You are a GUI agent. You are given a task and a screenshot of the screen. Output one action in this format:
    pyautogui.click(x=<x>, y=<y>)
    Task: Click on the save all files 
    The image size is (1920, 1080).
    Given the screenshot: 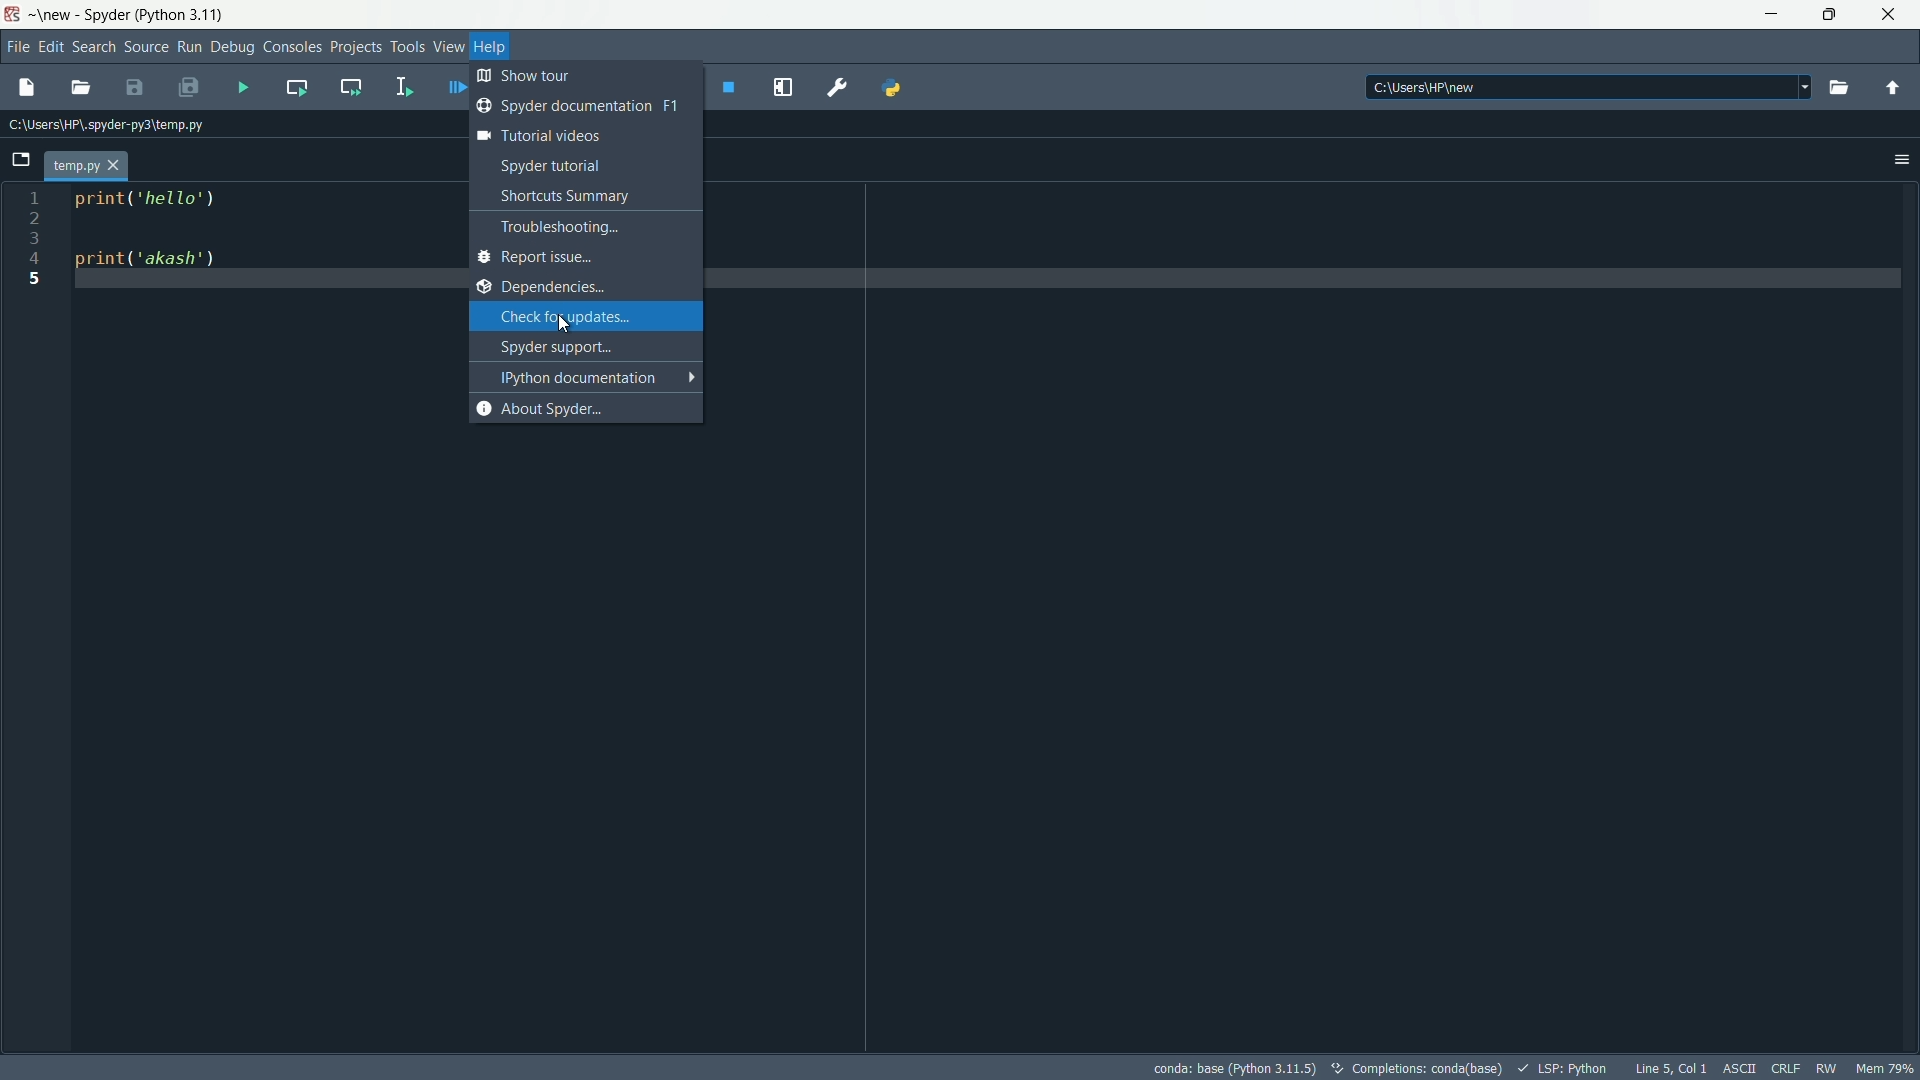 What is the action you would take?
    pyautogui.click(x=189, y=85)
    